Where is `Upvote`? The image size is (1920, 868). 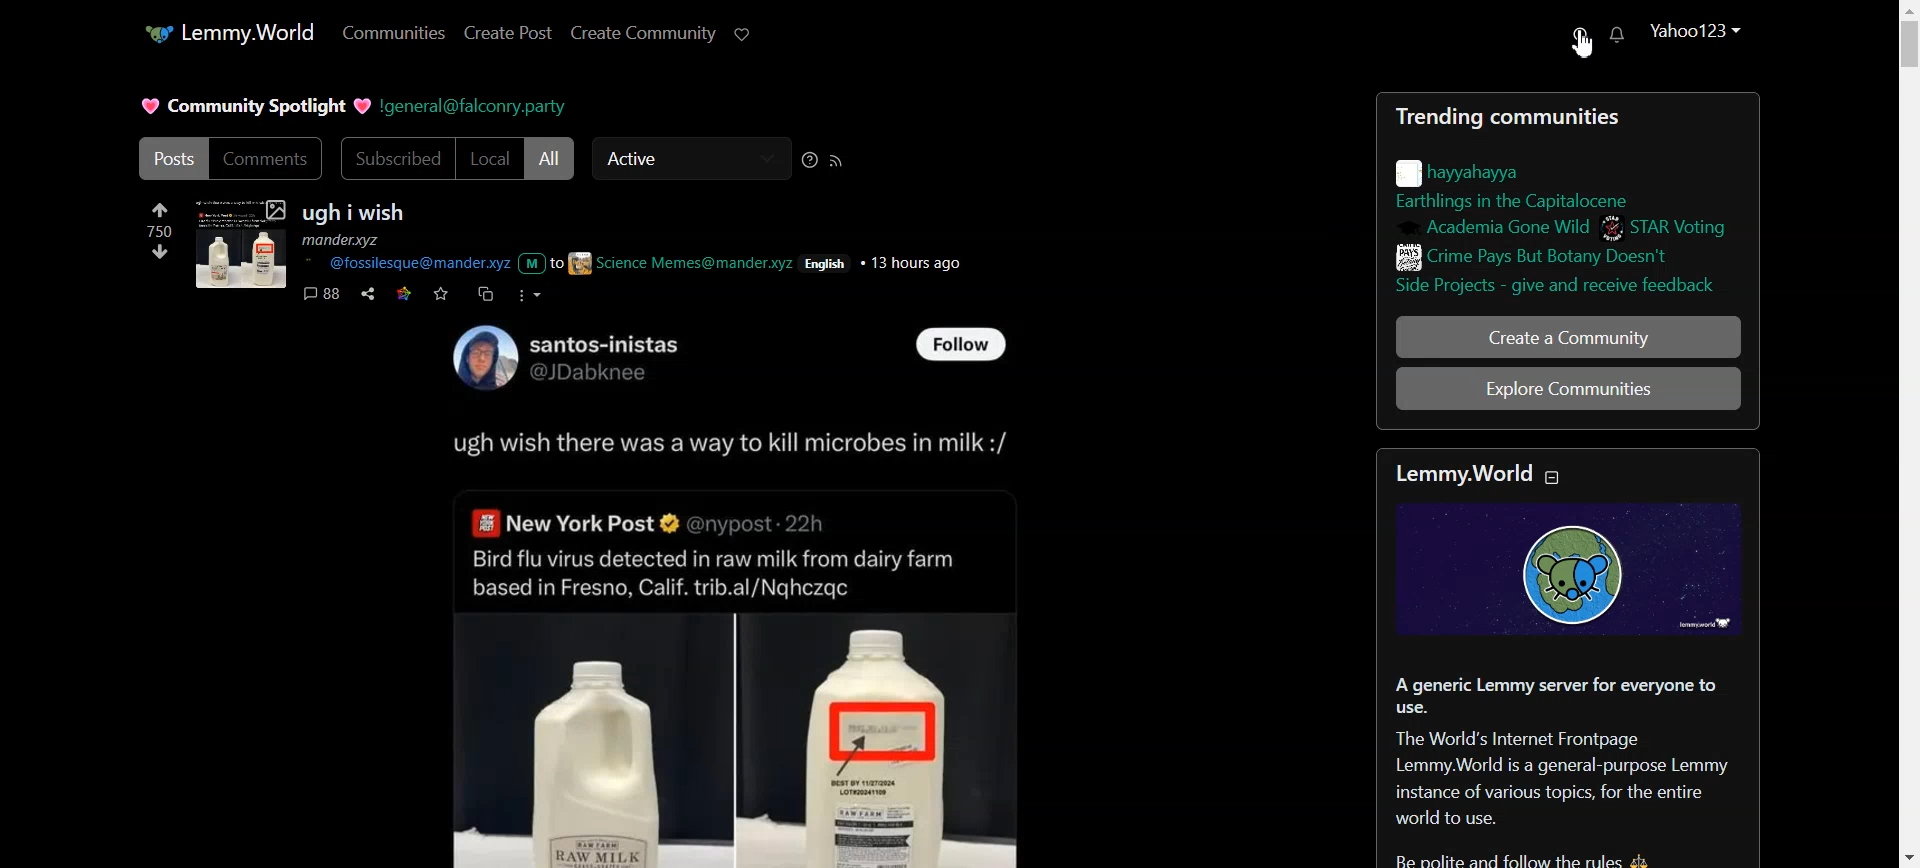
Upvote is located at coordinates (160, 218).